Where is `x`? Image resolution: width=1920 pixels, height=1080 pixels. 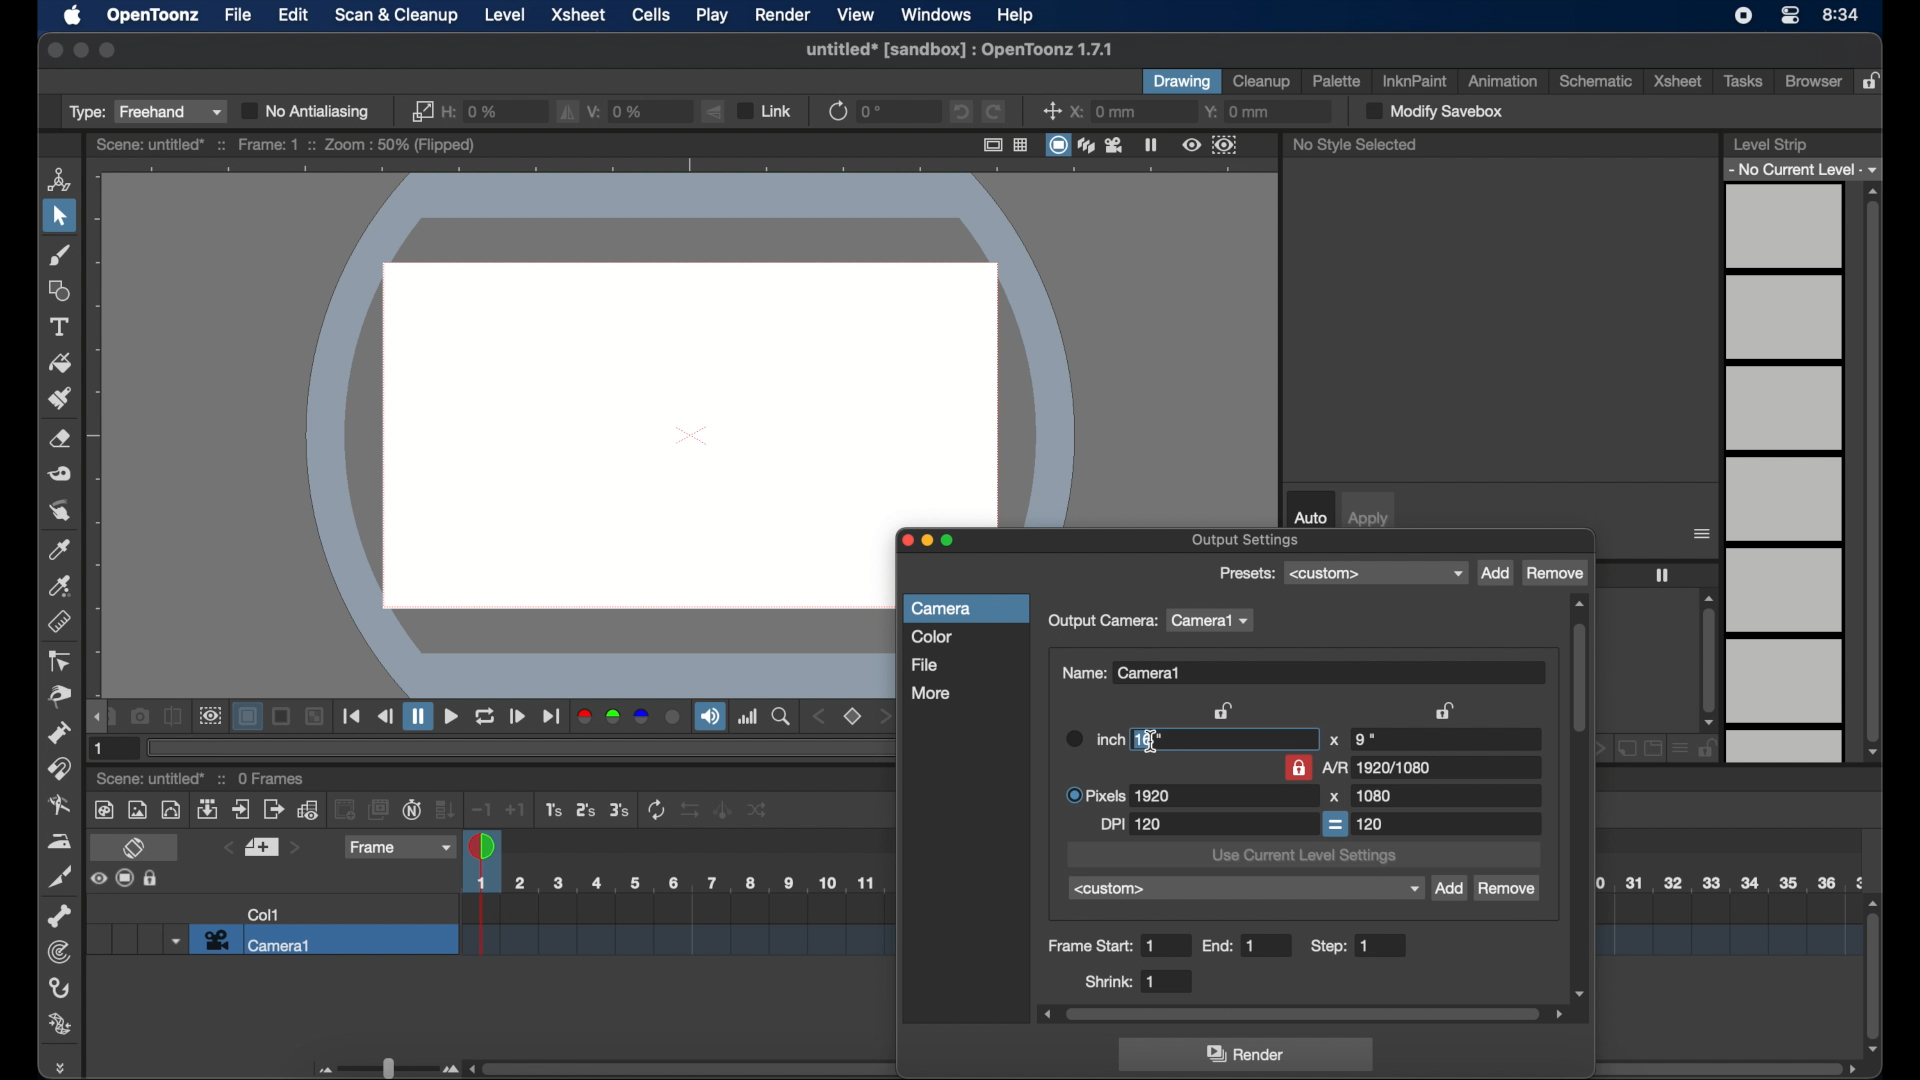 x is located at coordinates (1334, 797).